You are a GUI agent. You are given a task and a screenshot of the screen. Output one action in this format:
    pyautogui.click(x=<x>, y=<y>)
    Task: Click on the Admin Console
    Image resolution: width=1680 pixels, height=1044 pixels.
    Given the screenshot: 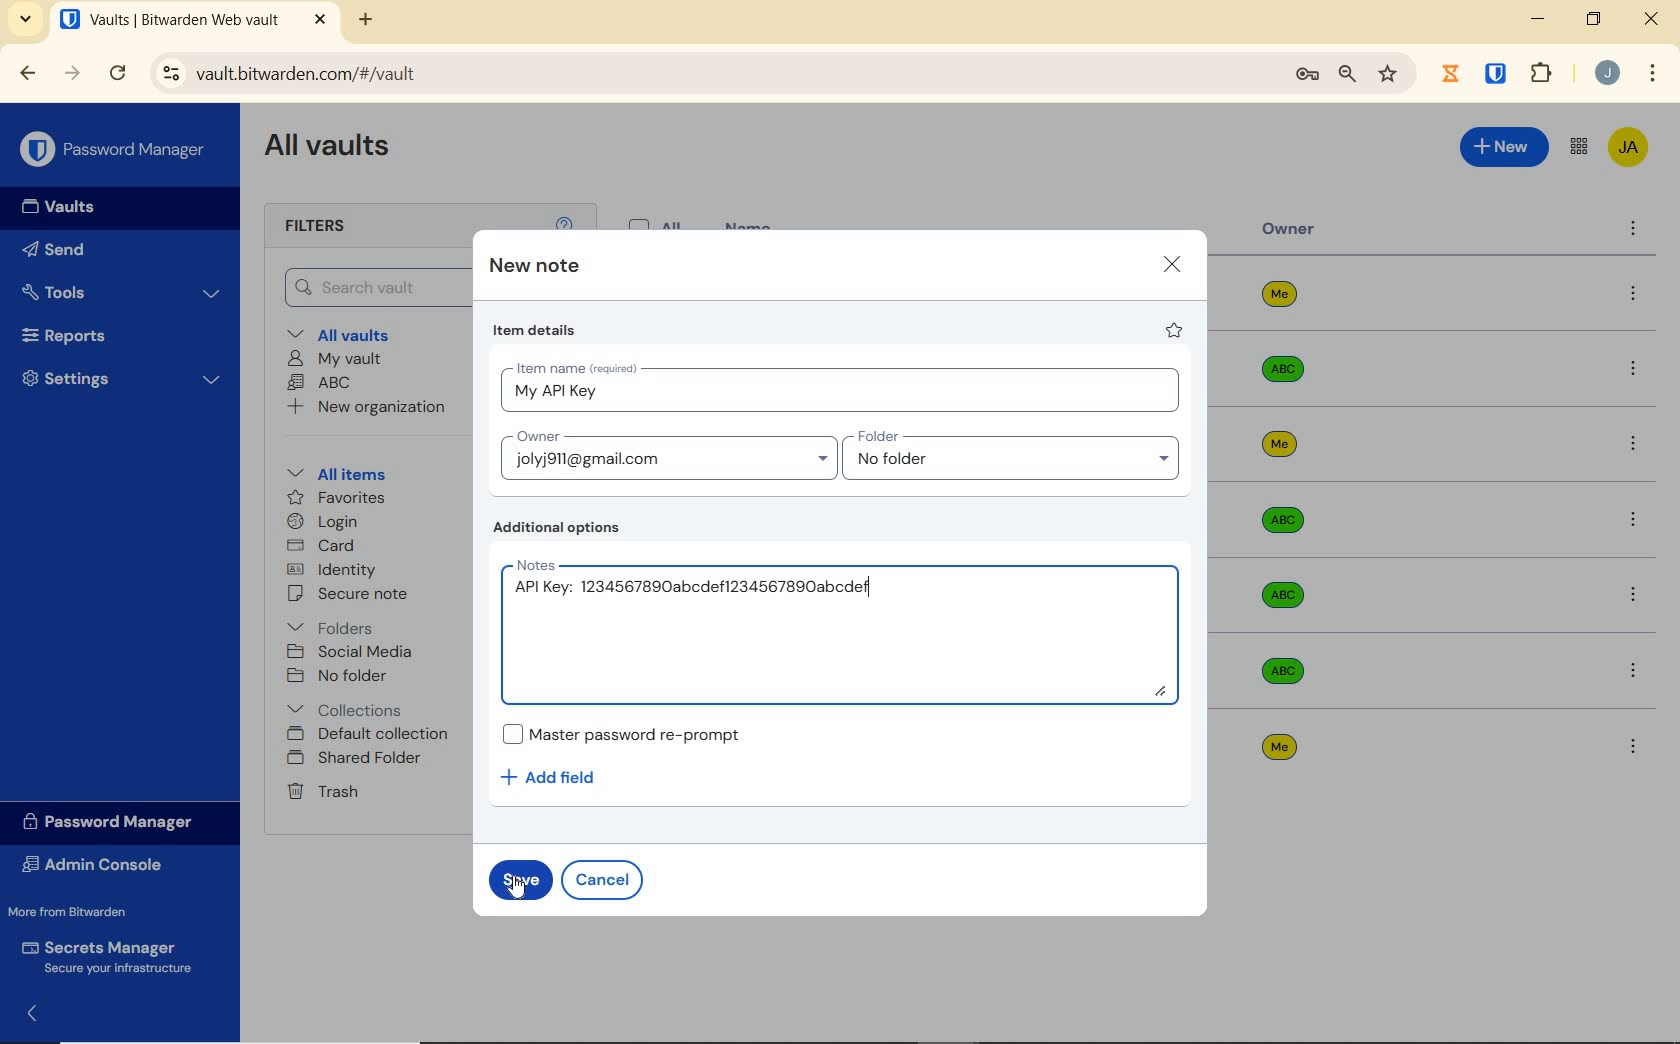 What is the action you would take?
    pyautogui.click(x=99, y=865)
    